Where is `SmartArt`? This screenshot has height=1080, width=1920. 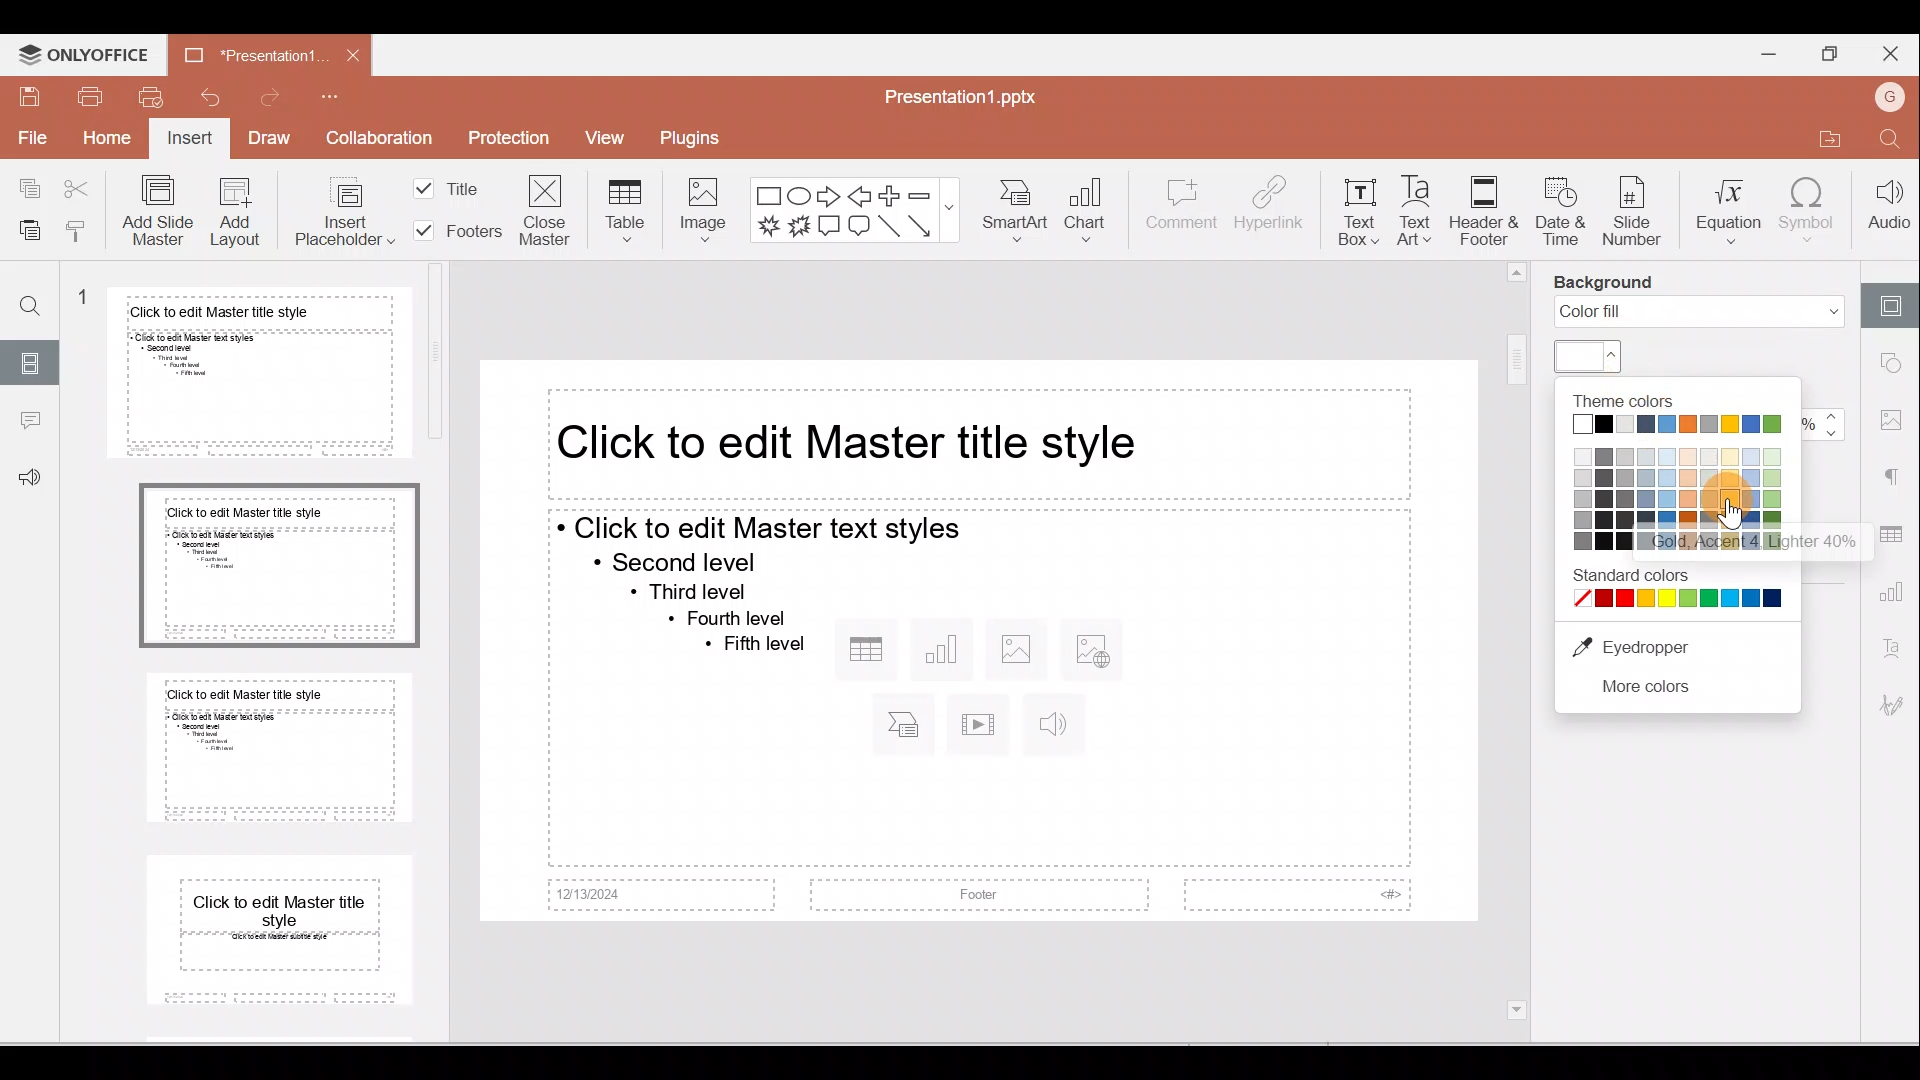
SmartArt is located at coordinates (1018, 208).